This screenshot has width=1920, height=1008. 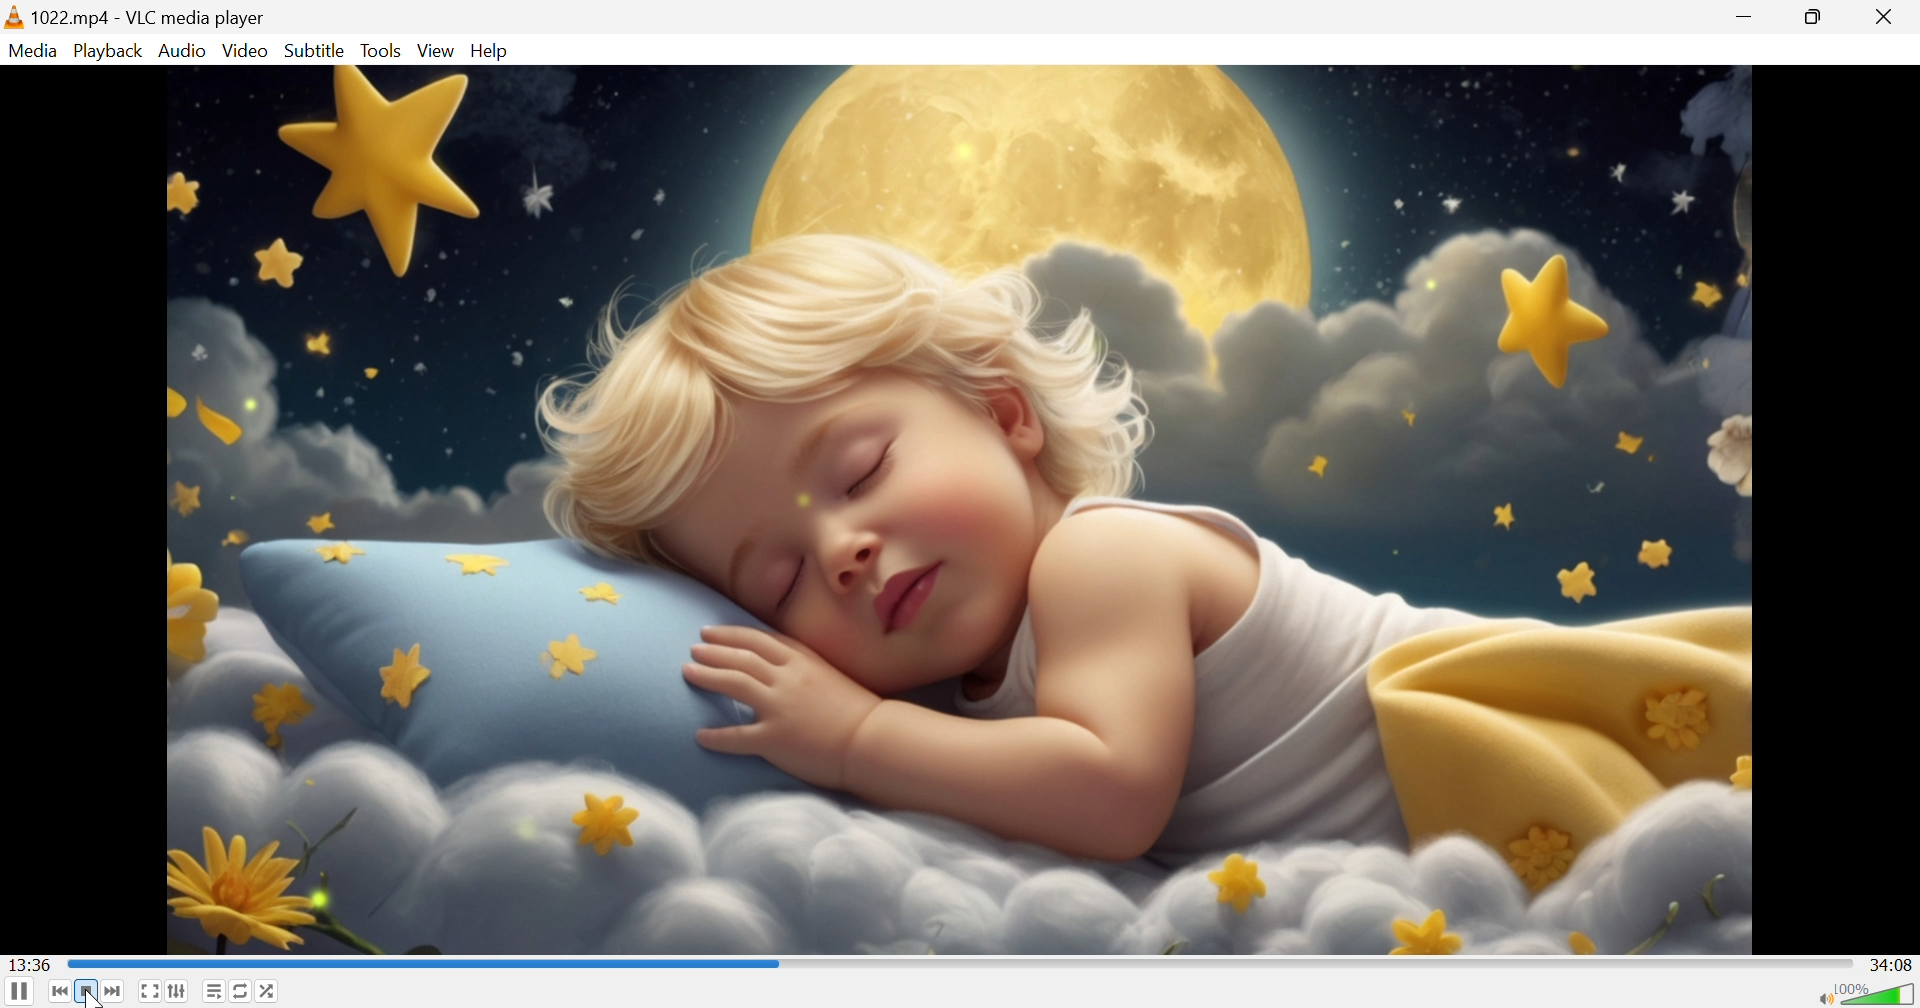 I want to click on Toggle playlist, so click(x=215, y=991).